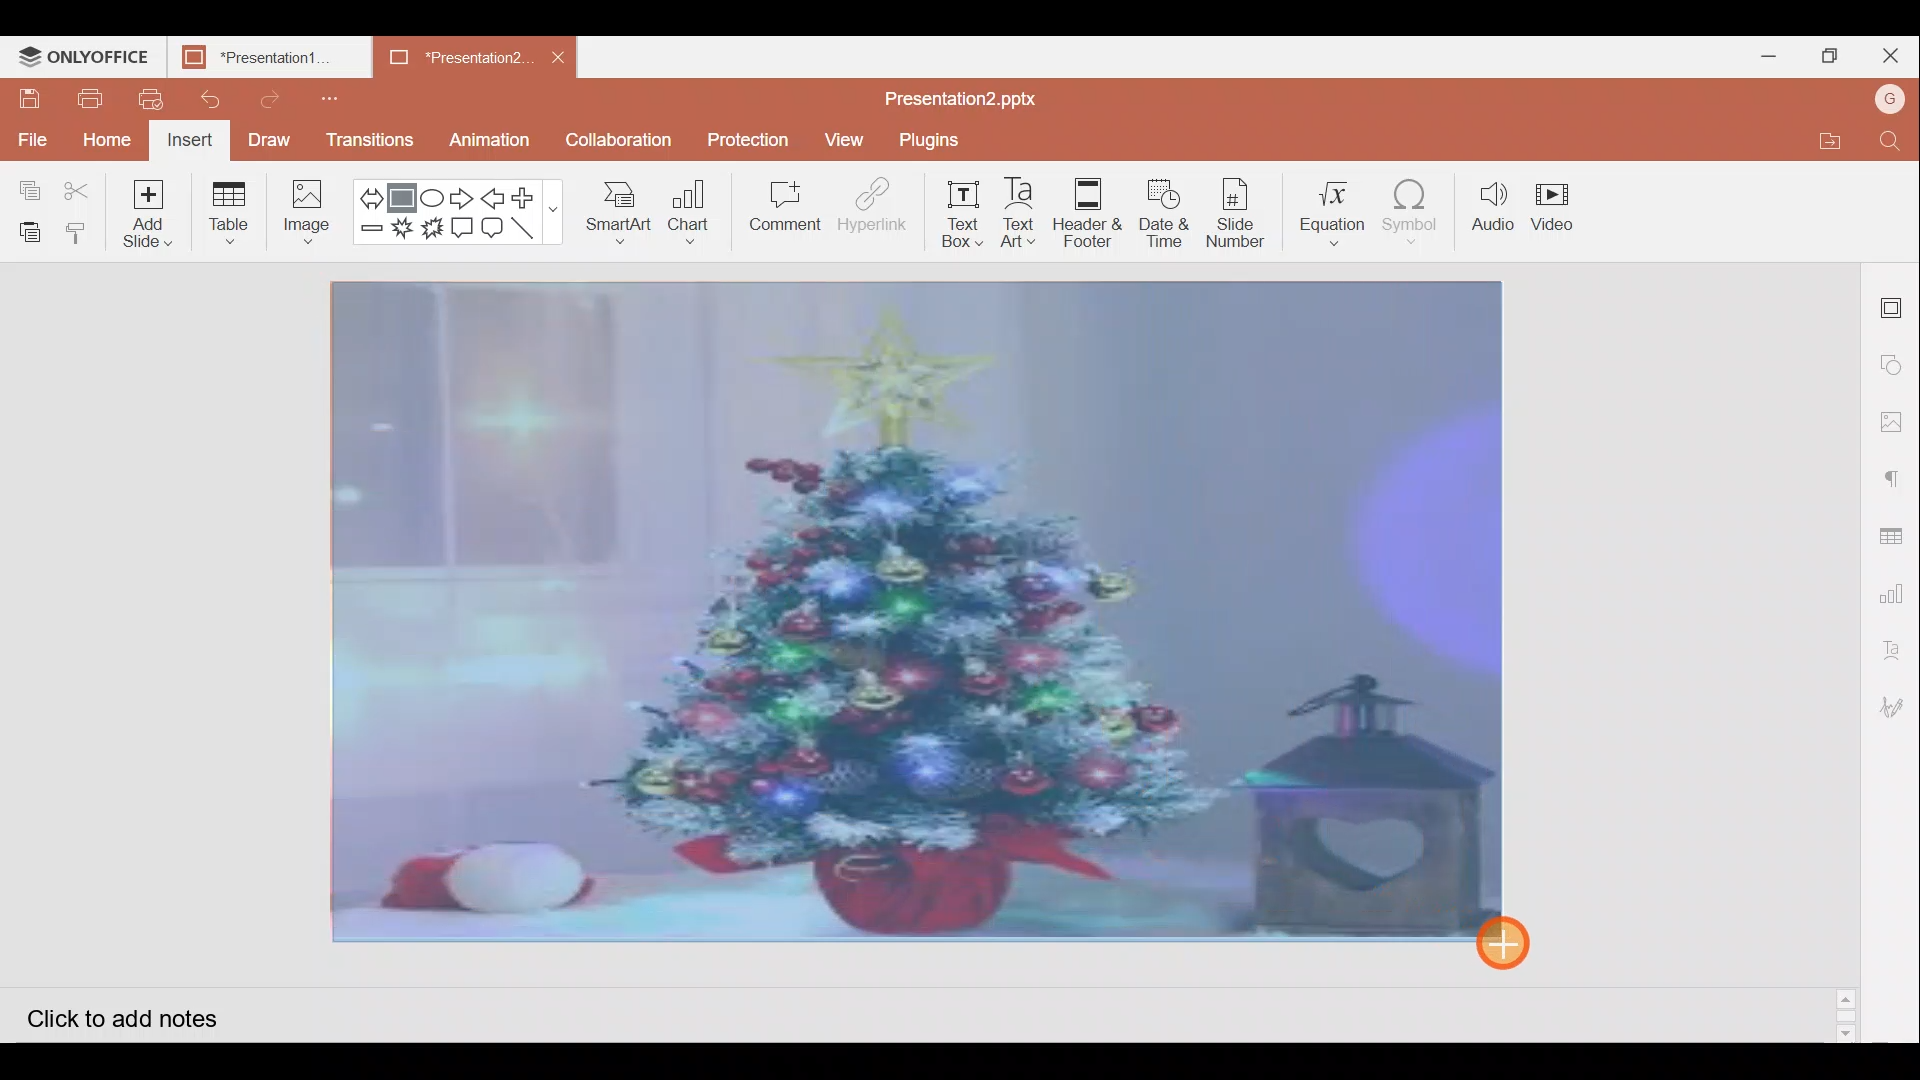 The width and height of the screenshot is (1920, 1080). What do you see at coordinates (82, 100) in the screenshot?
I see `Print file` at bounding box center [82, 100].